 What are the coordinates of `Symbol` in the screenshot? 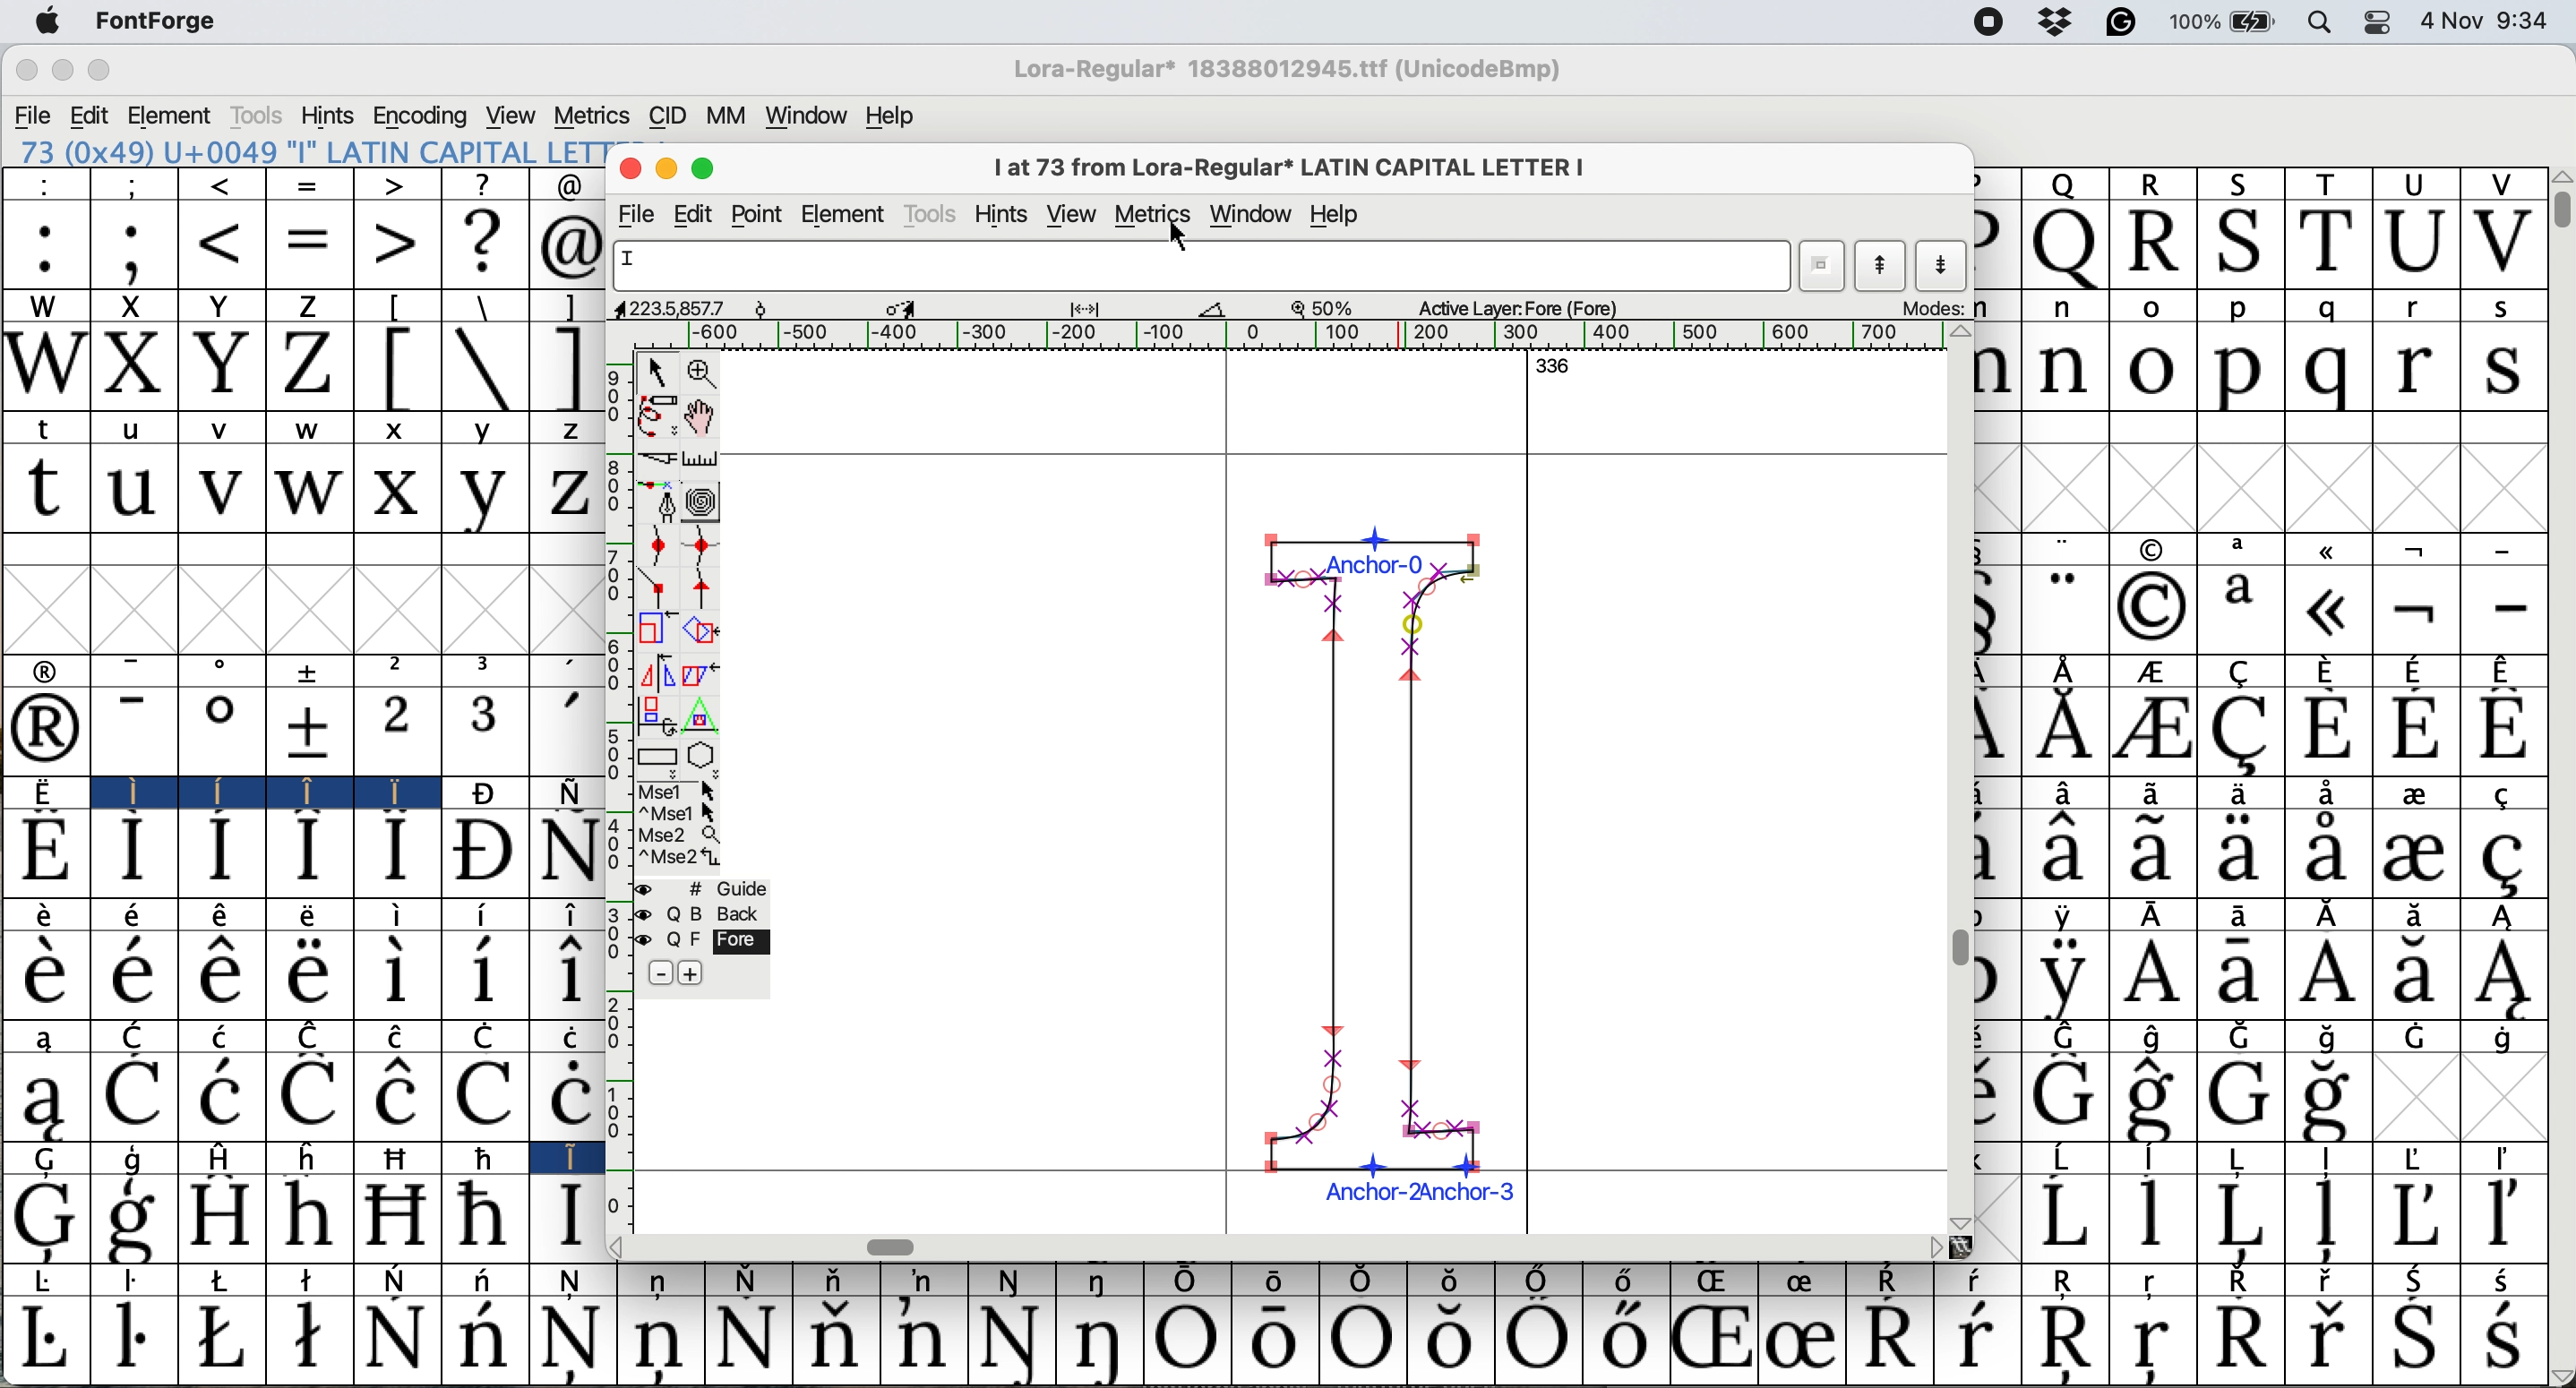 It's located at (42, 1098).